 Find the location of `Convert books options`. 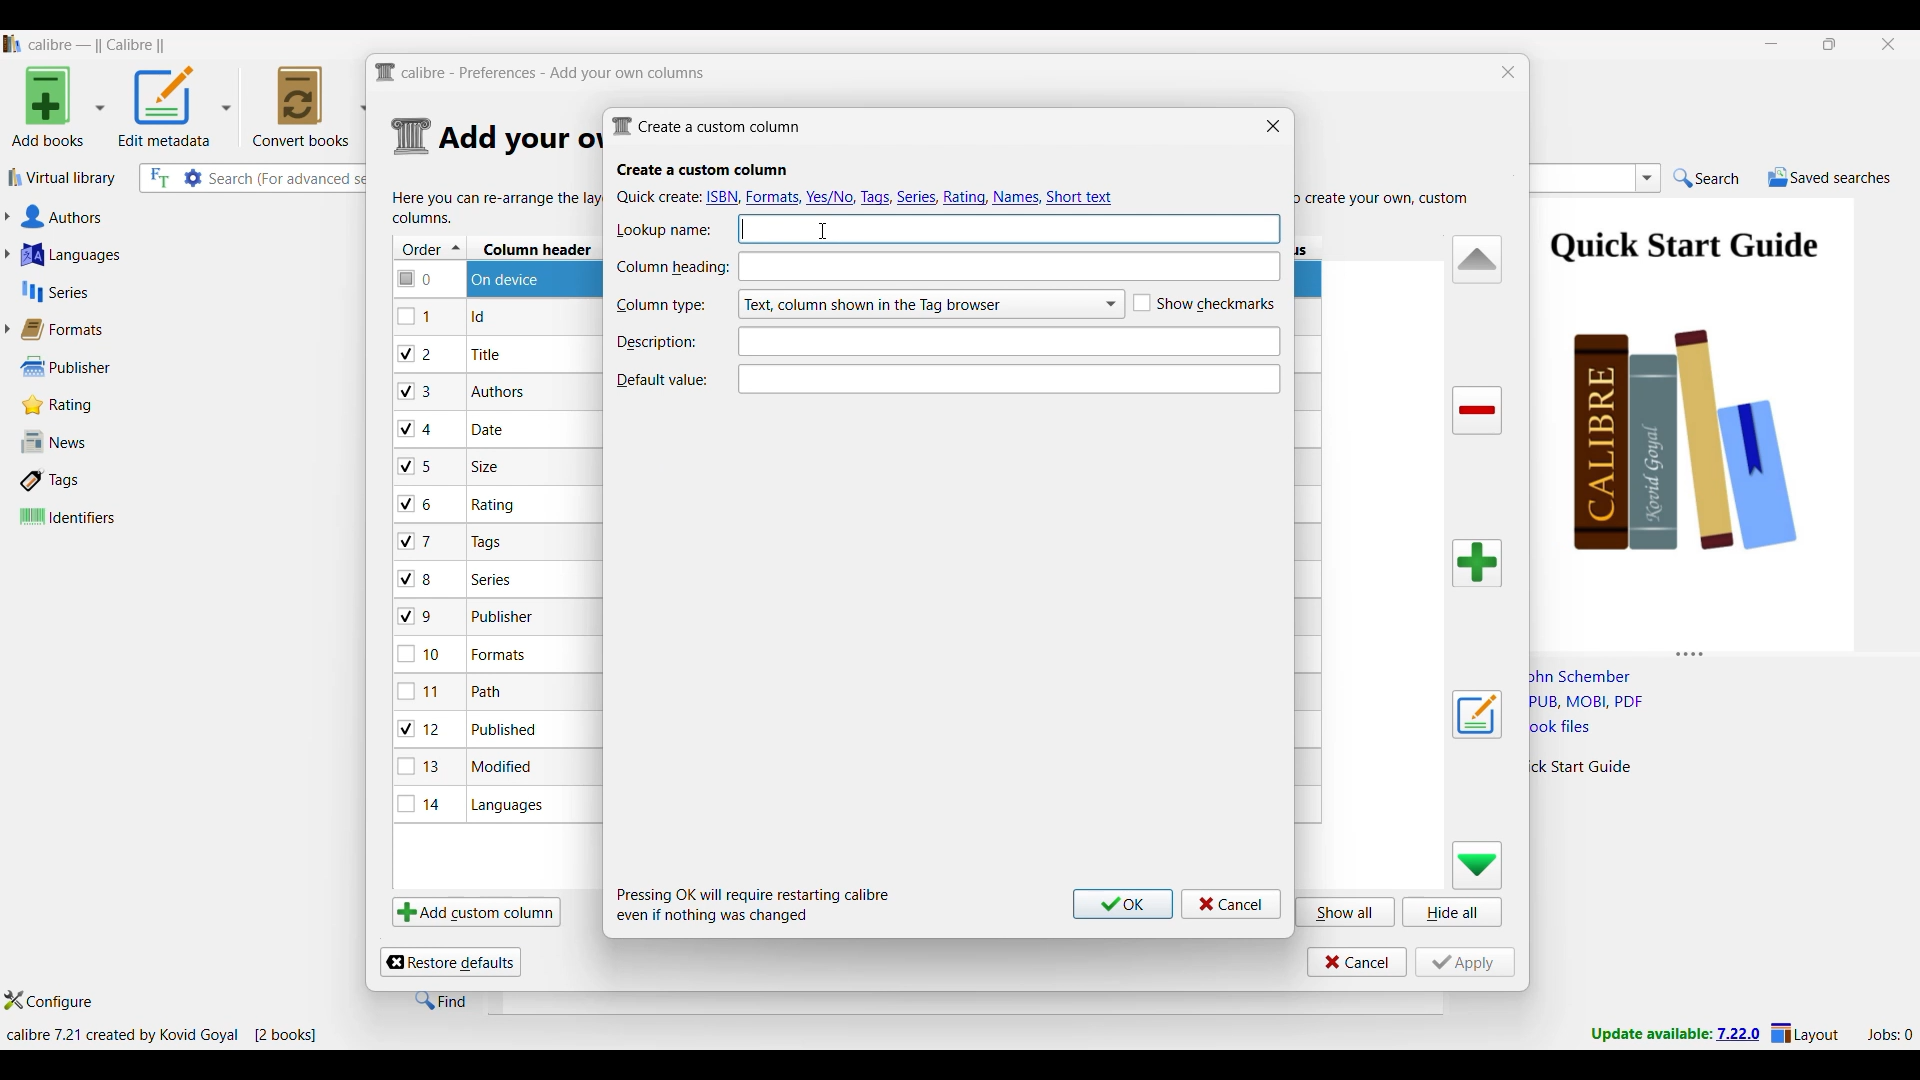

Convert books options is located at coordinates (310, 106).